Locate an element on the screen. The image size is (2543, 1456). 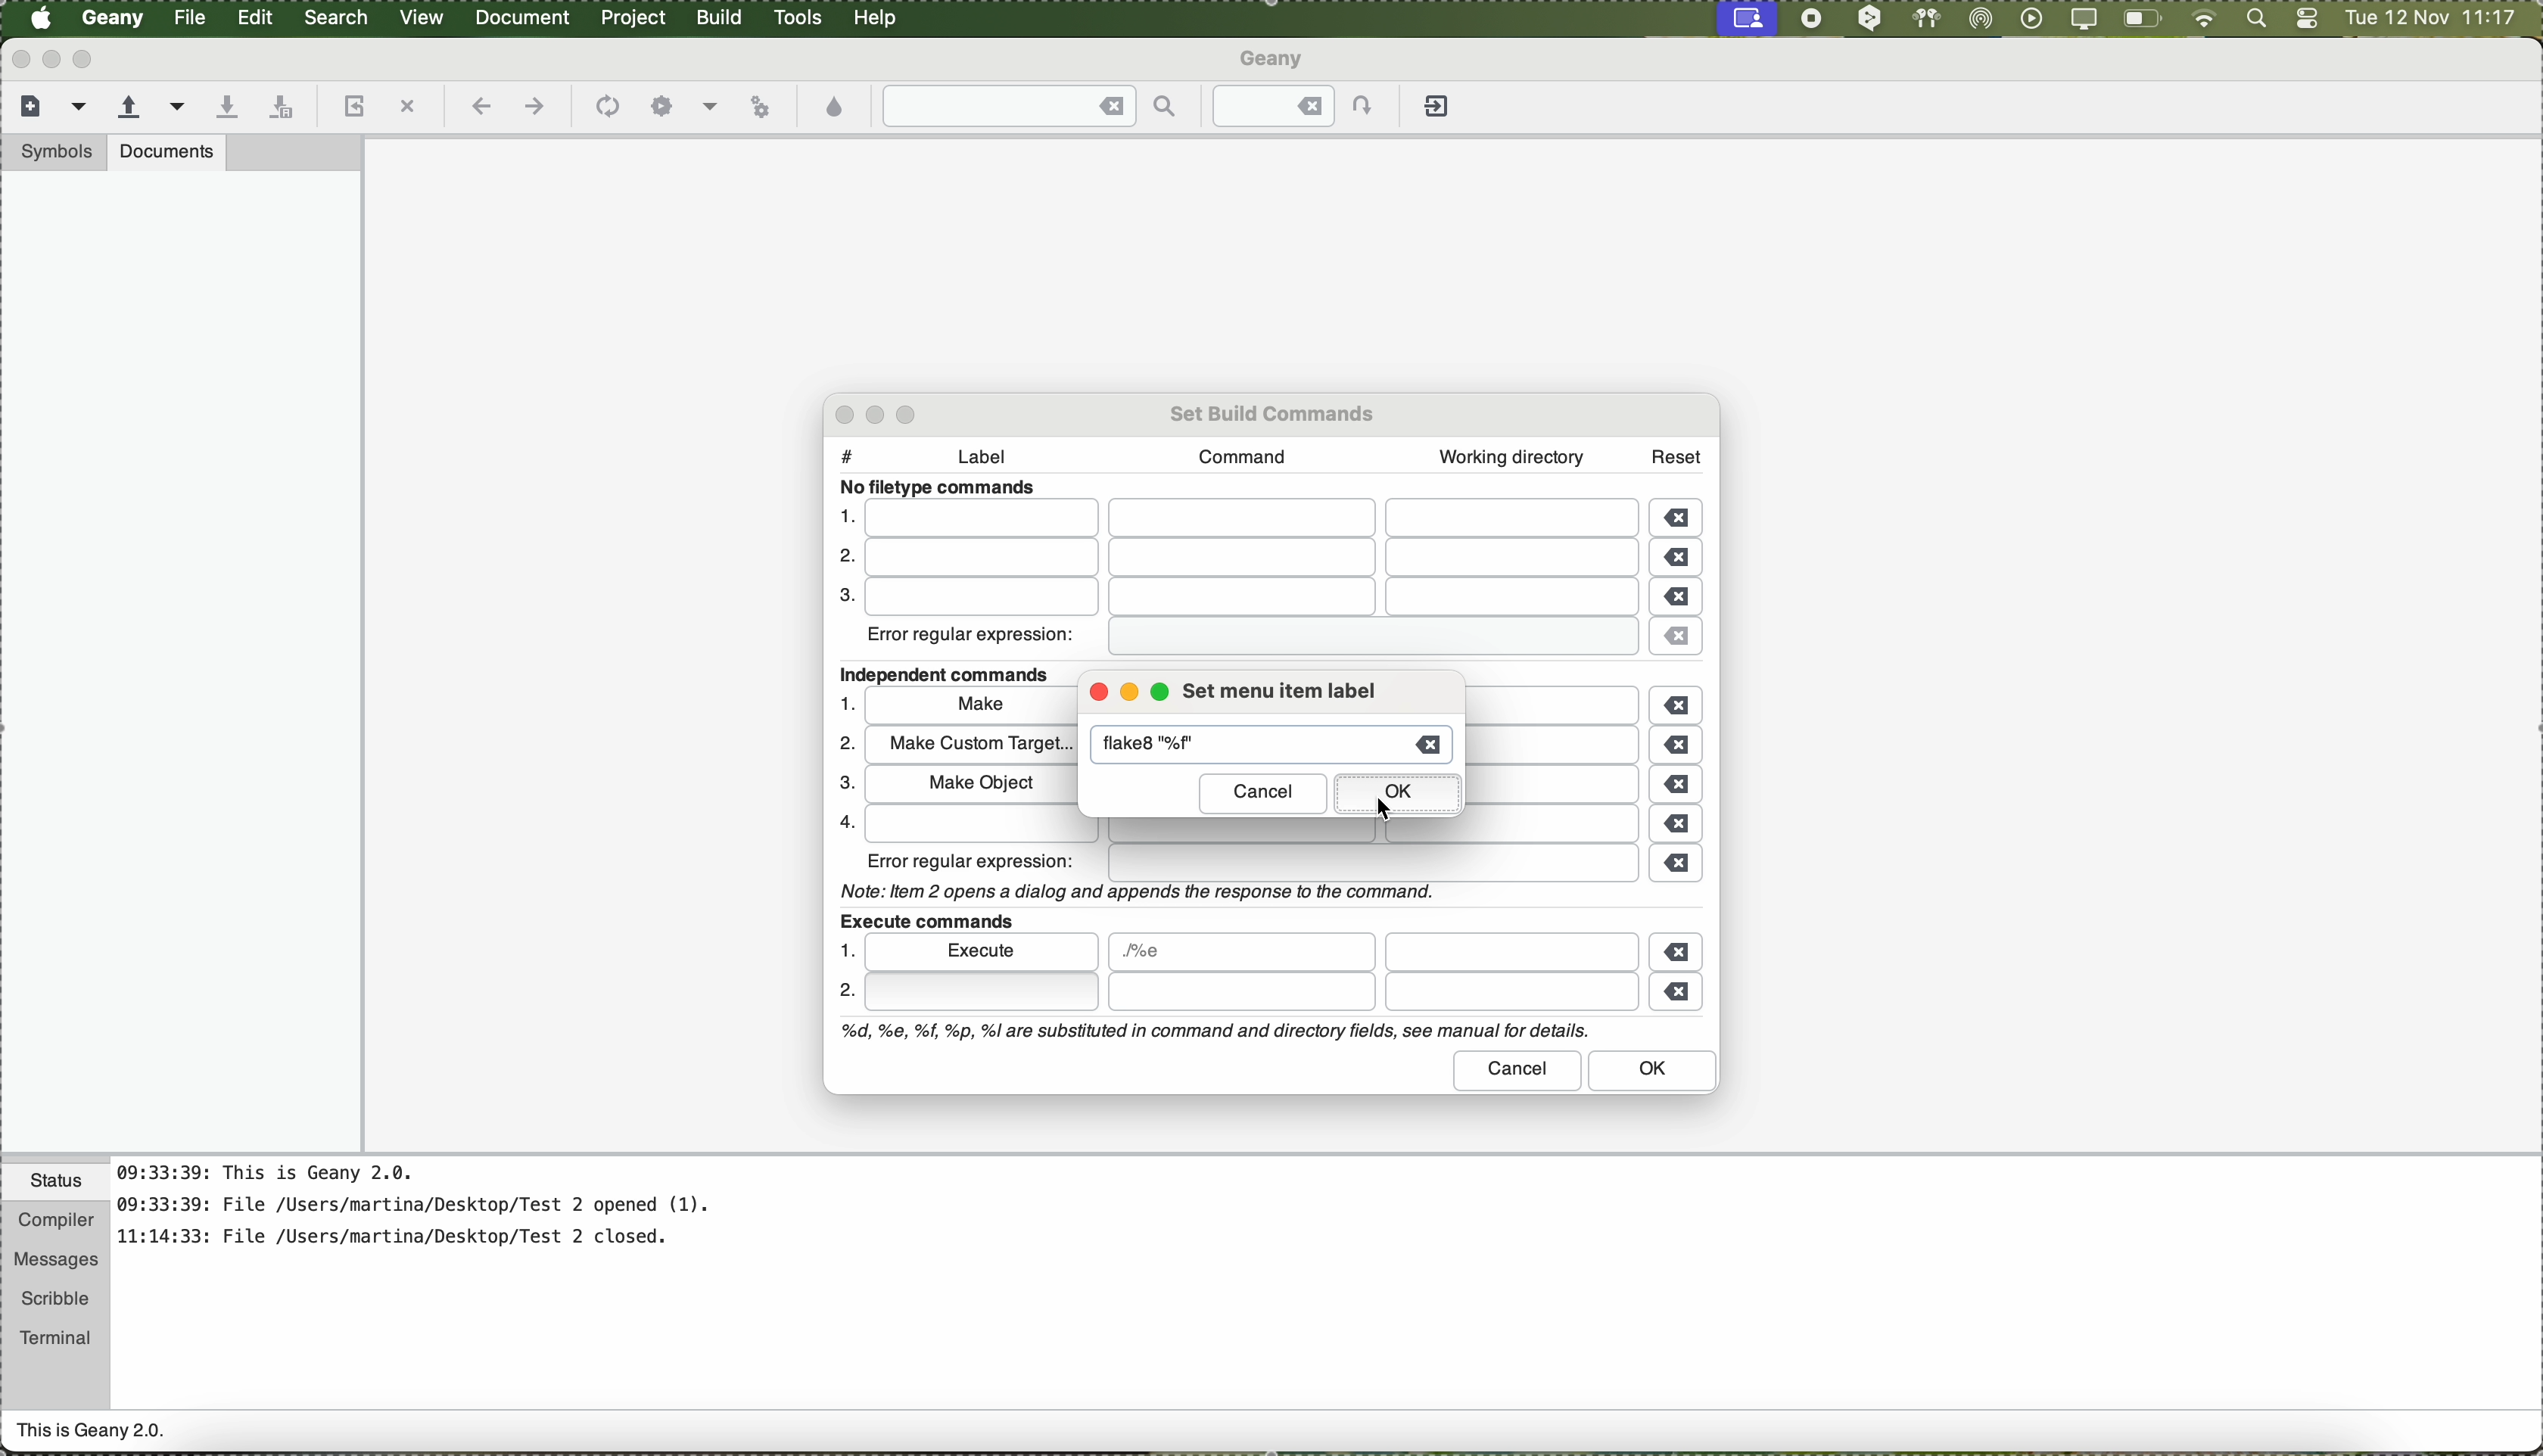
view is located at coordinates (422, 15).